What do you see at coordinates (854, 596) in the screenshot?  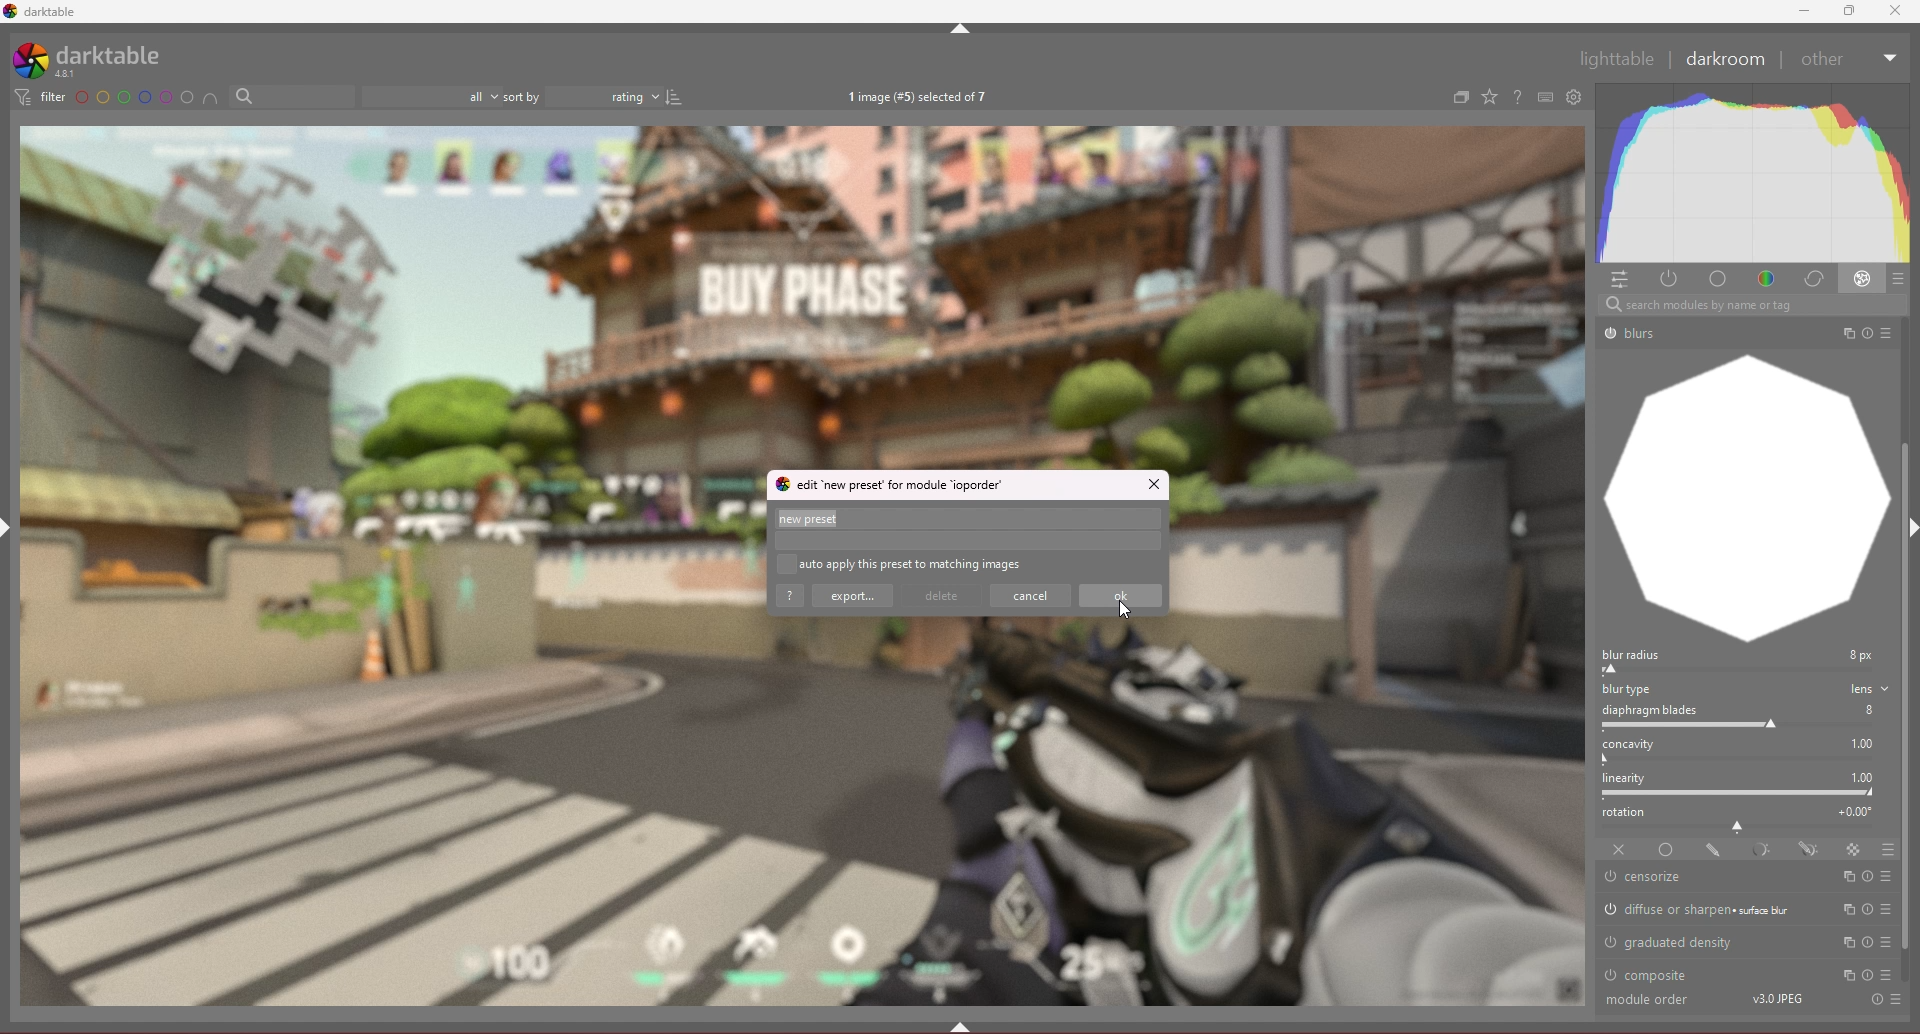 I see `export` at bounding box center [854, 596].